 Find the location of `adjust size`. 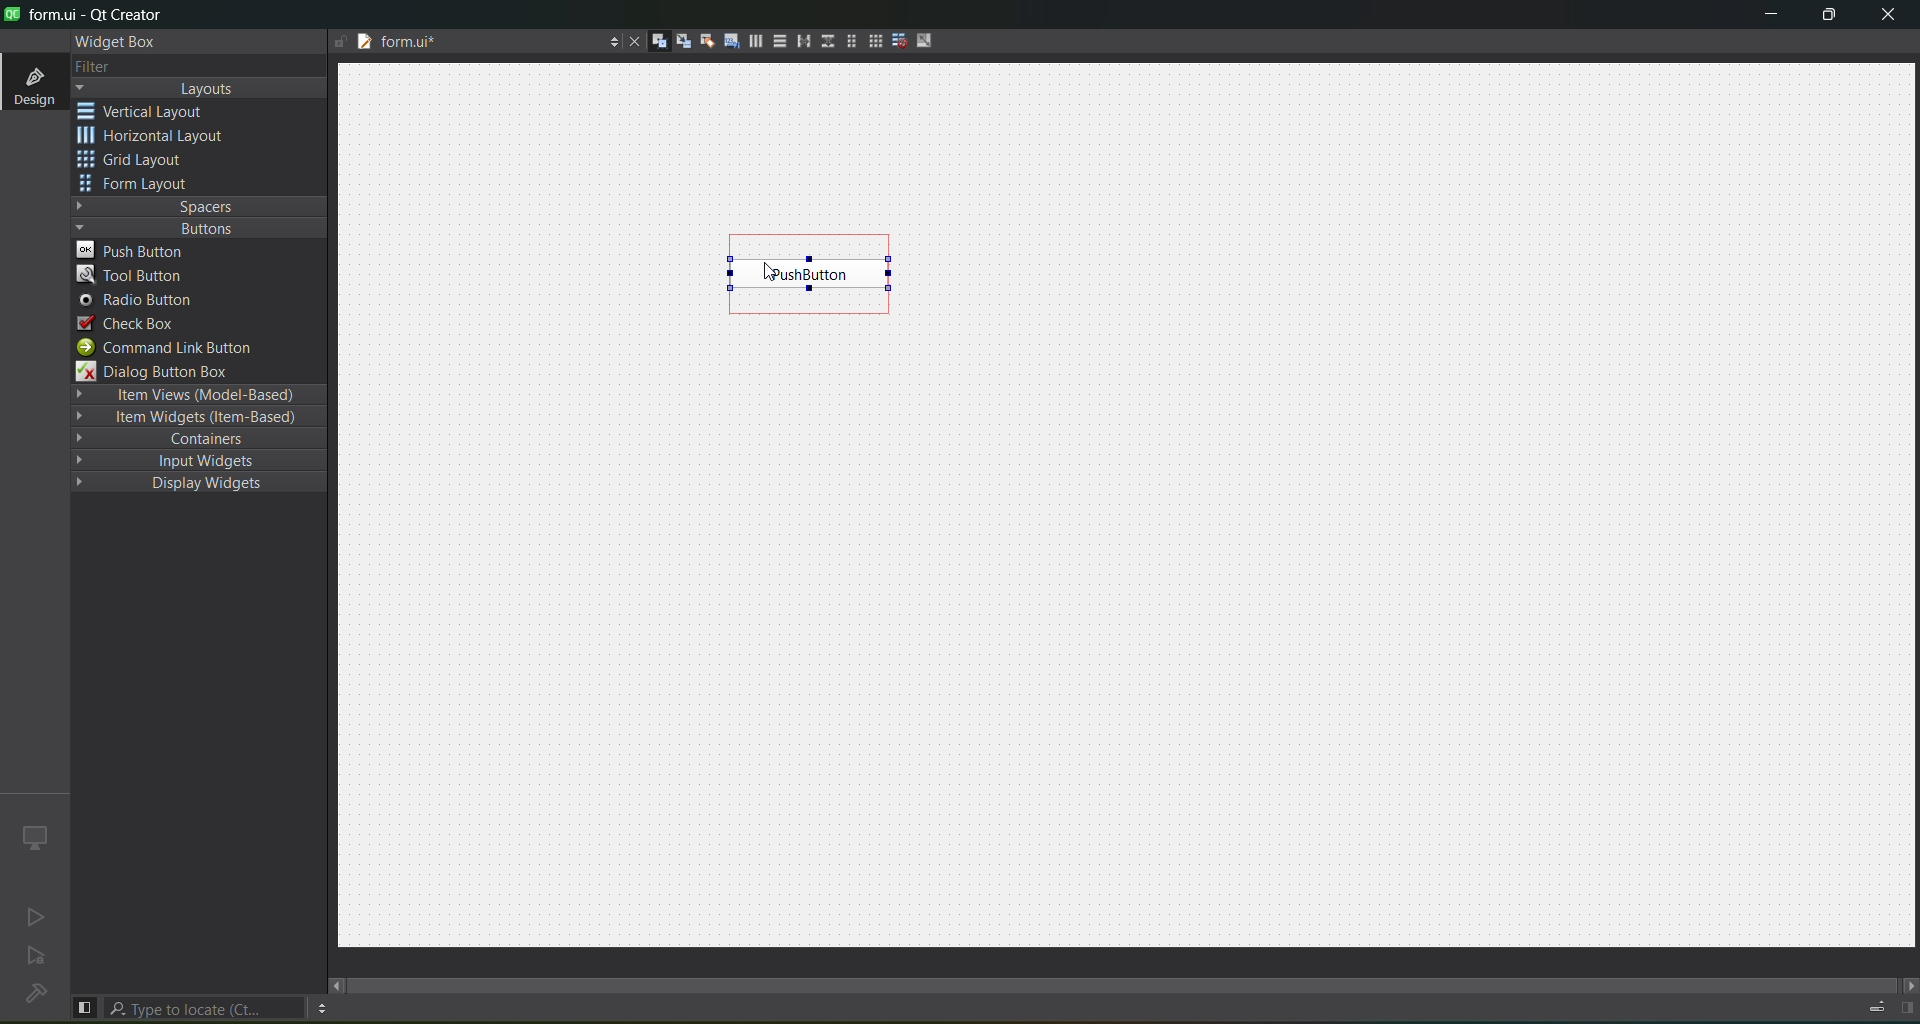

adjust size is located at coordinates (927, 40).